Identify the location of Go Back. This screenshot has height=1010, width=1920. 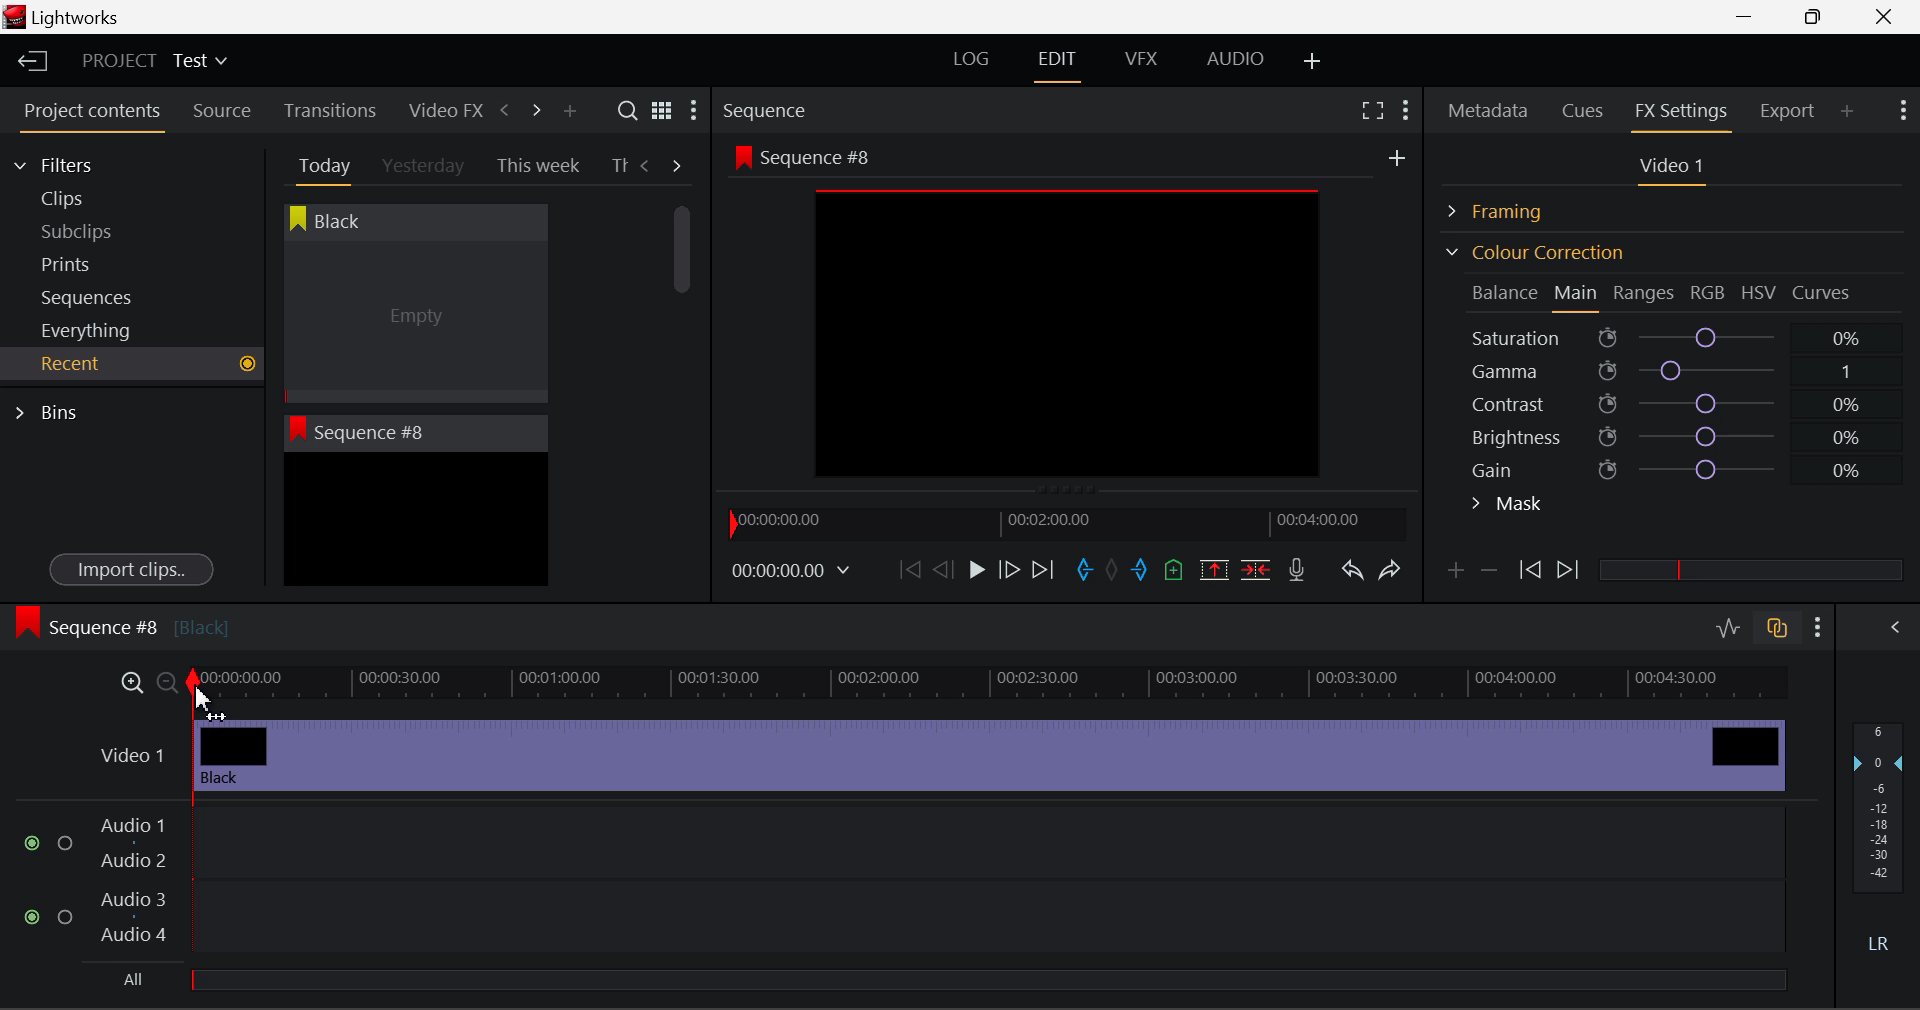
(946, 568).